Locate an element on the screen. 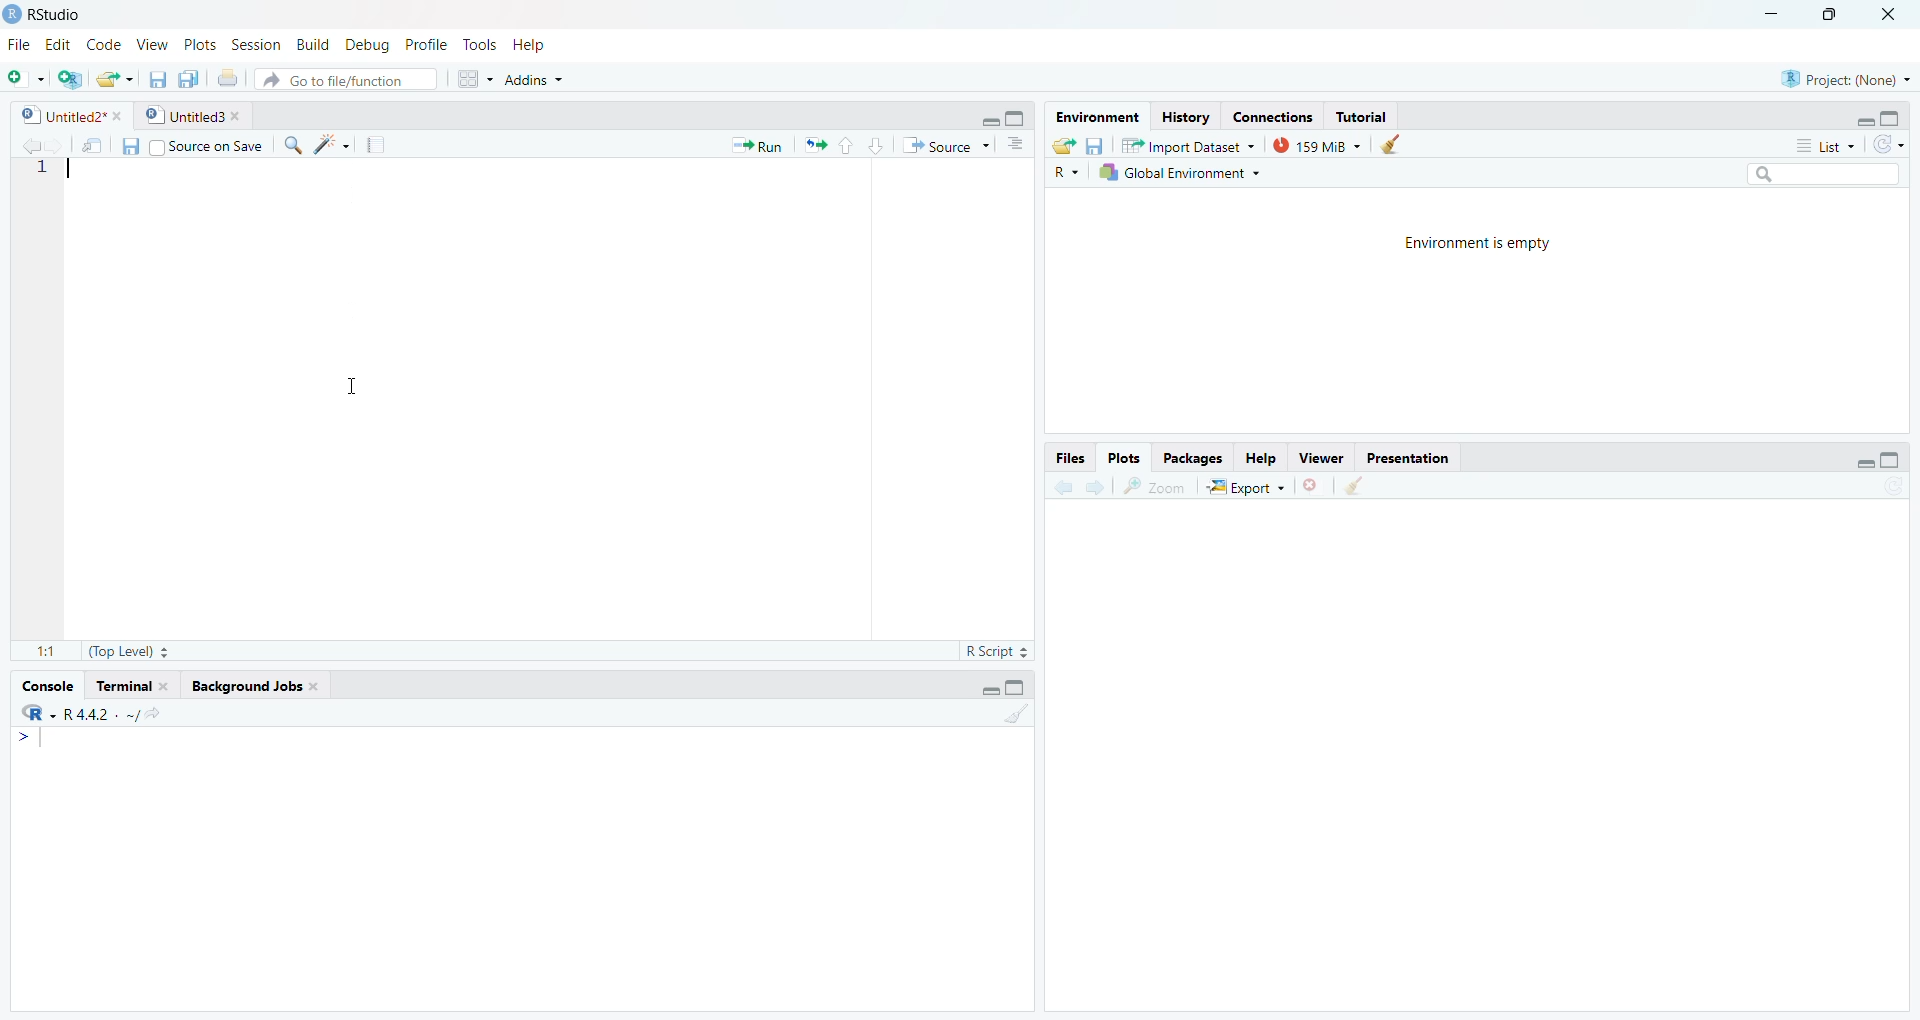  Profile is located at coordinates (424, 44).